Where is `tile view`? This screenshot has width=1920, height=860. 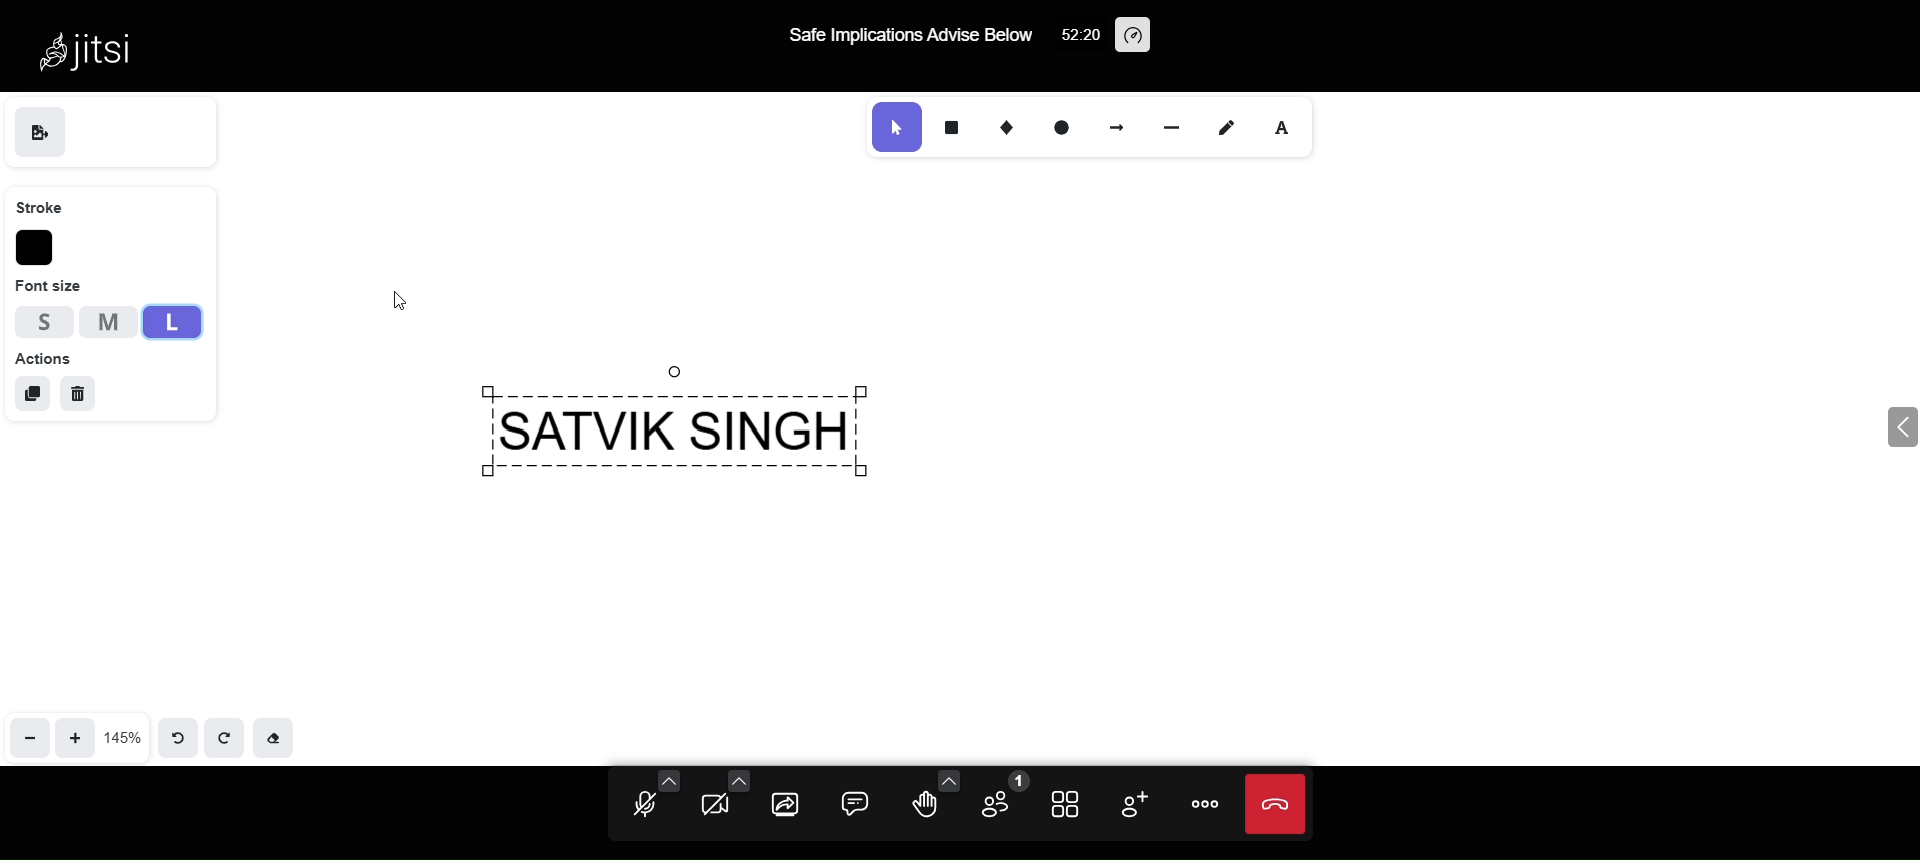 tile view is located at coordinates (1070, 807).